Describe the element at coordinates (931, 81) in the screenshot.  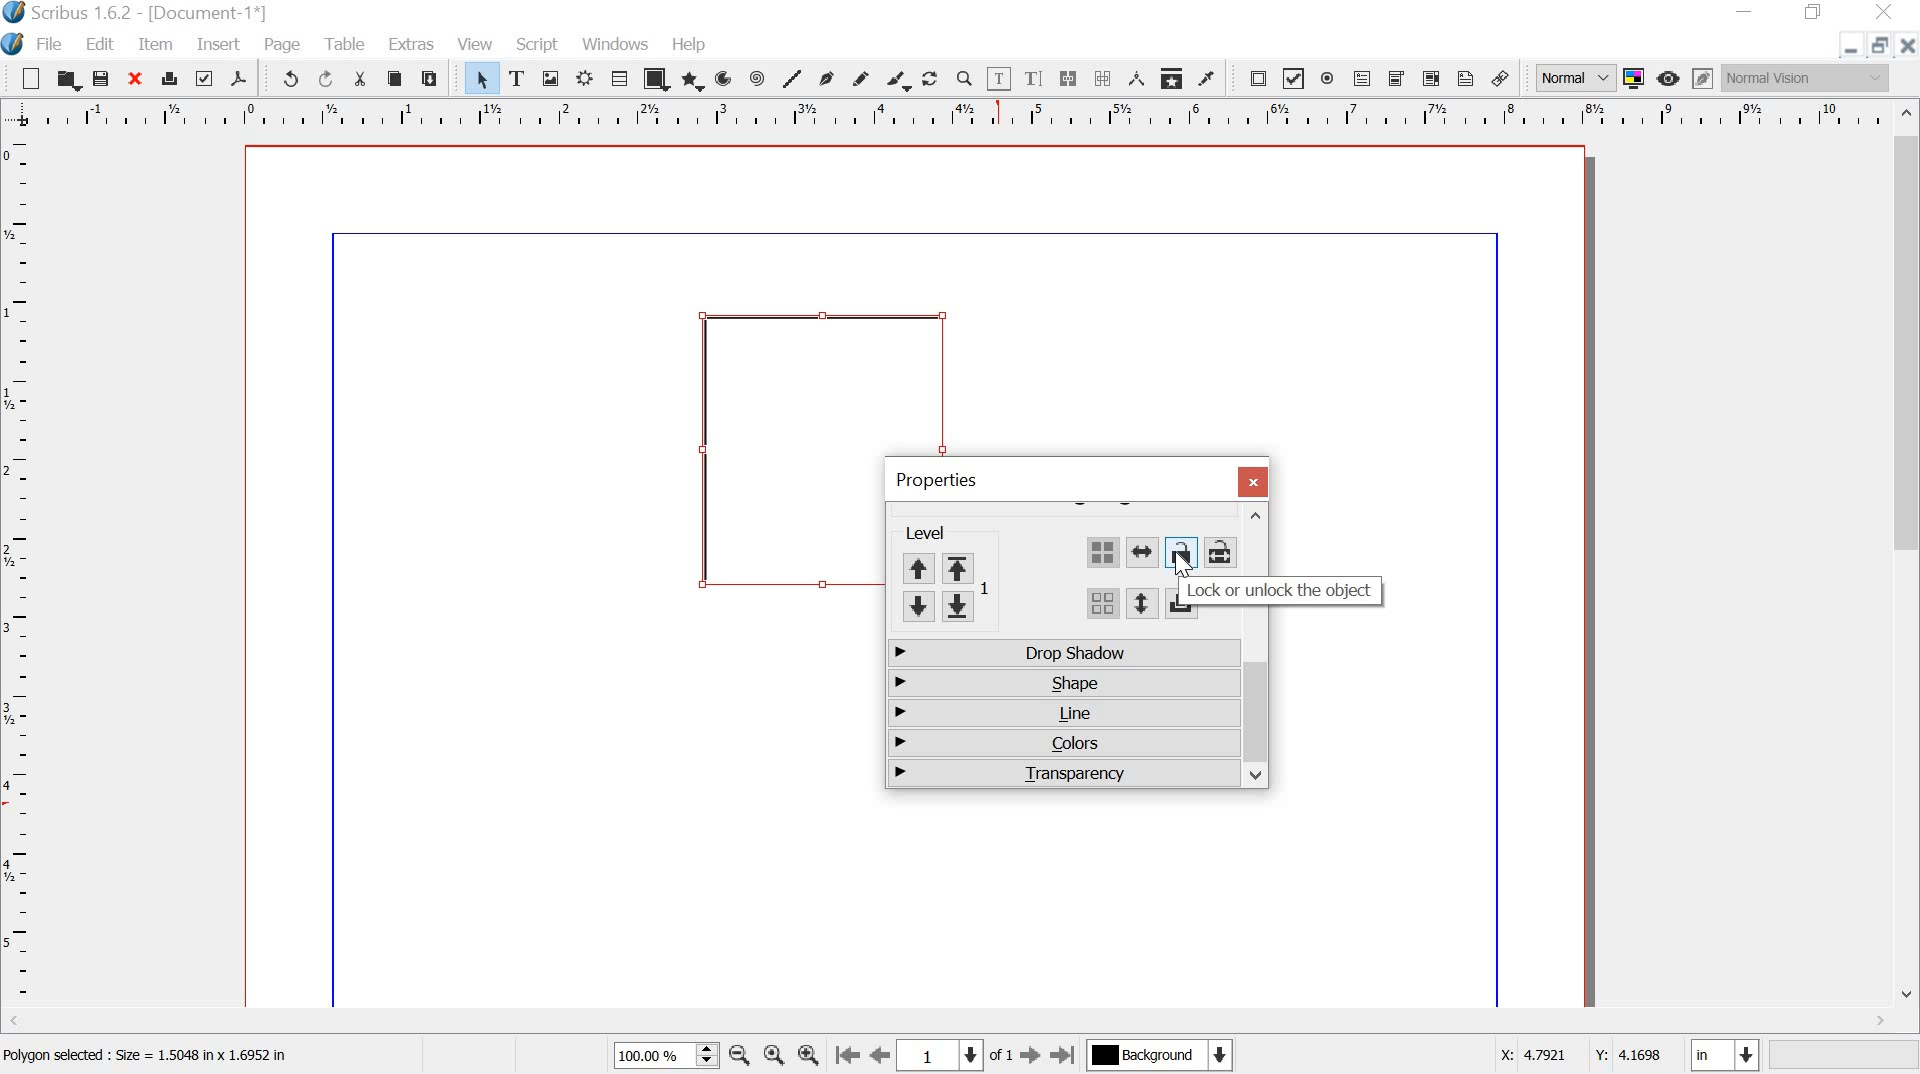
I see `rotate item` at that location.